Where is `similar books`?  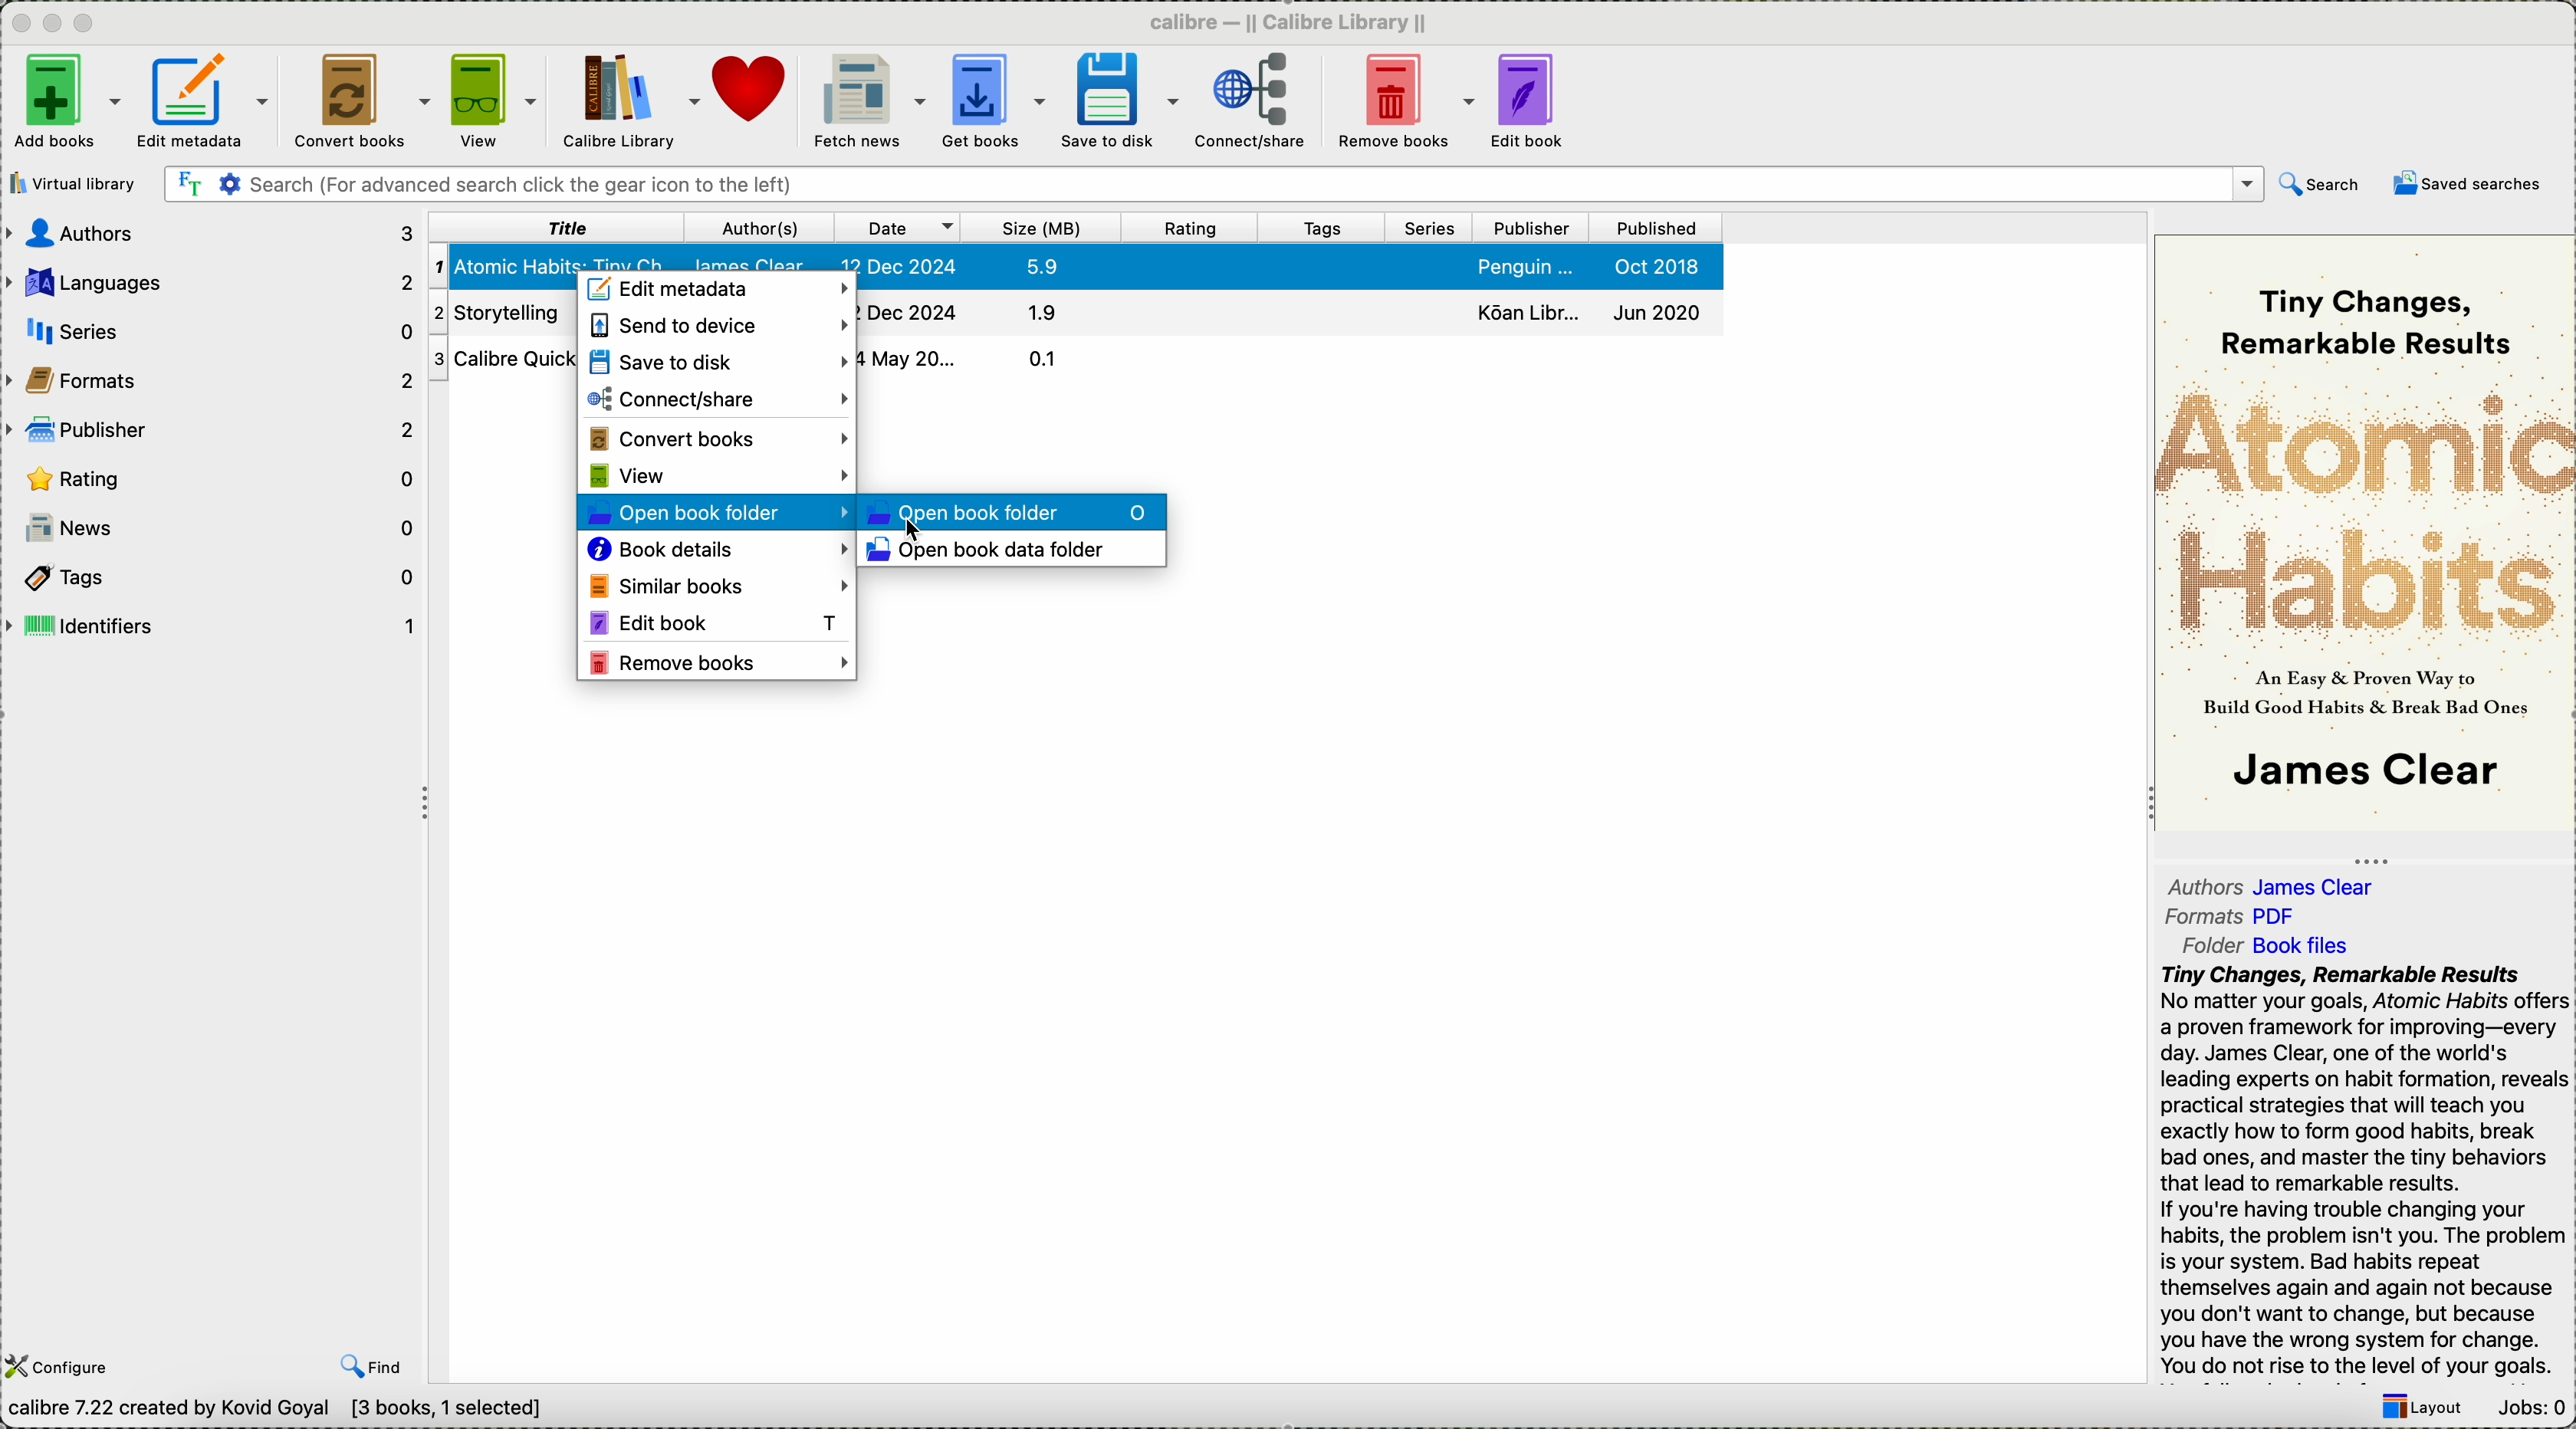 similar books is located at coordinates (715, 584).